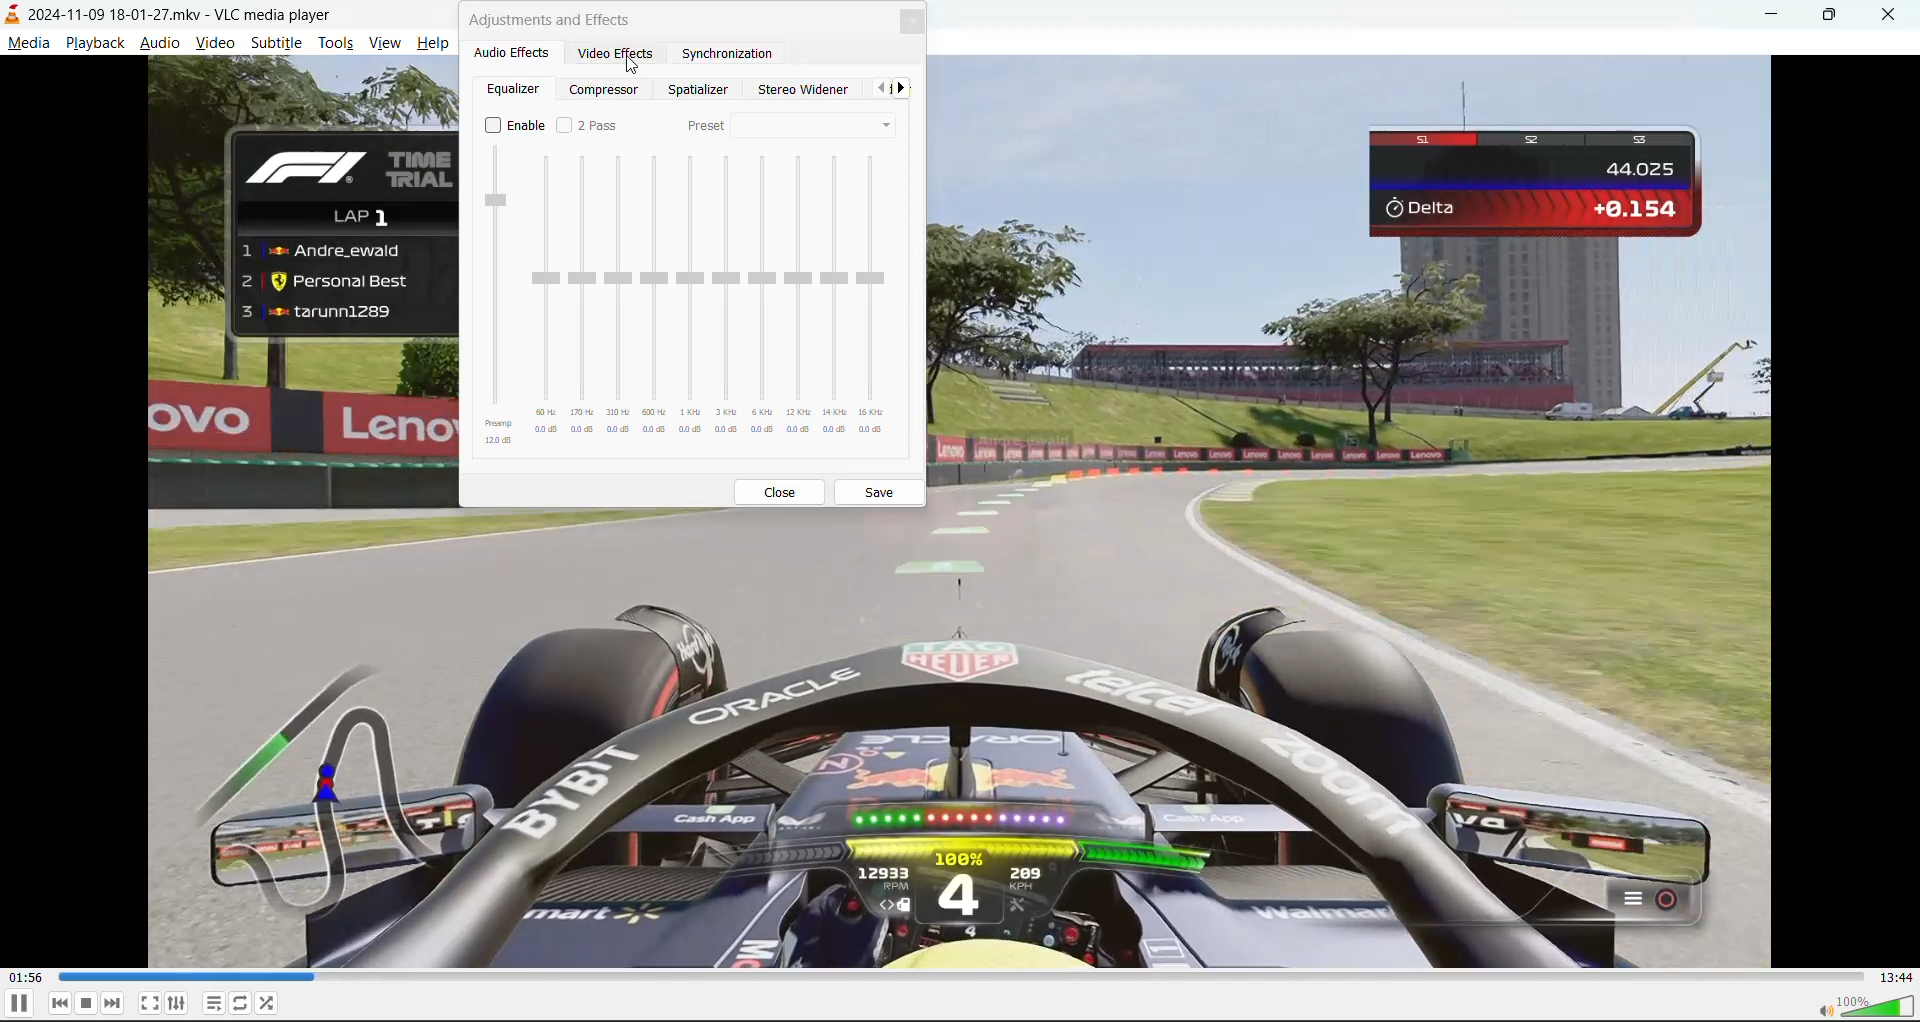 The height and width of the screenshot is (1022, 1920). What do you see at coordinates (215, 47) in the screenshot?
I see `video` at bounding box center [215, 47].